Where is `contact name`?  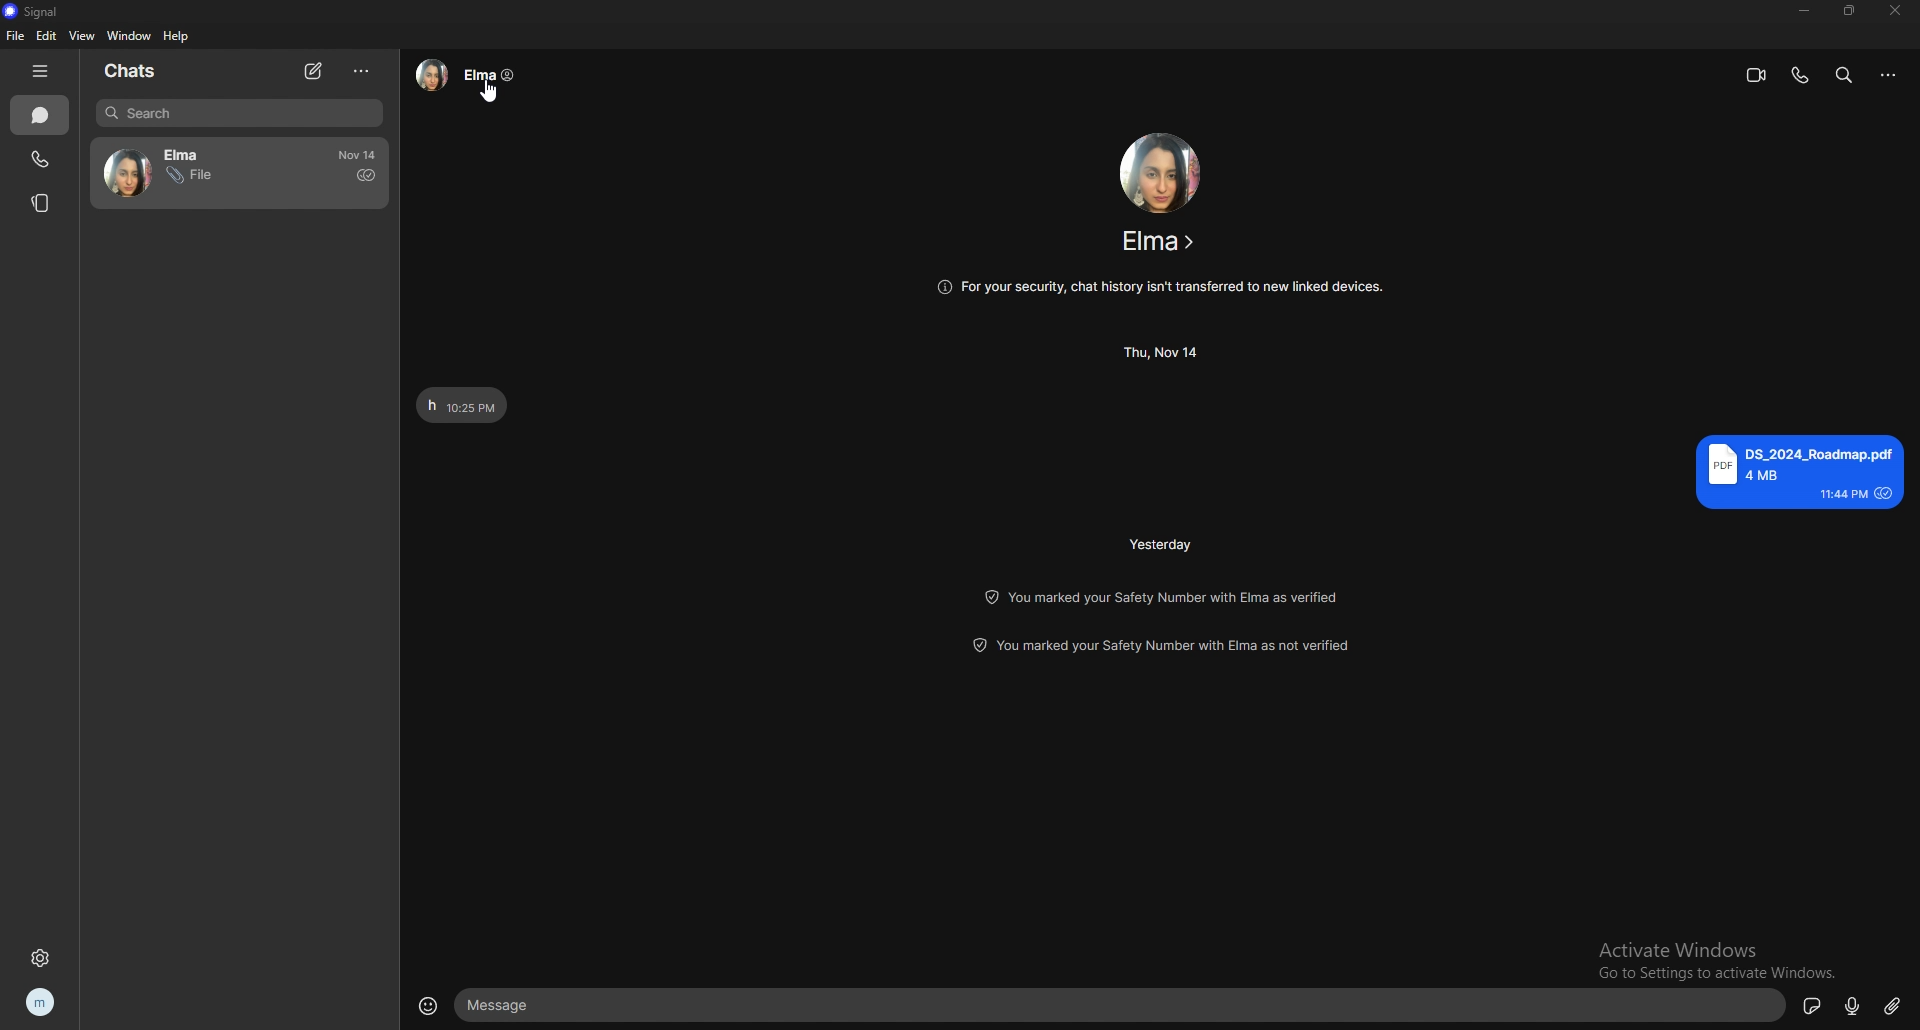 contact name is located at coordinates (1159, 238).